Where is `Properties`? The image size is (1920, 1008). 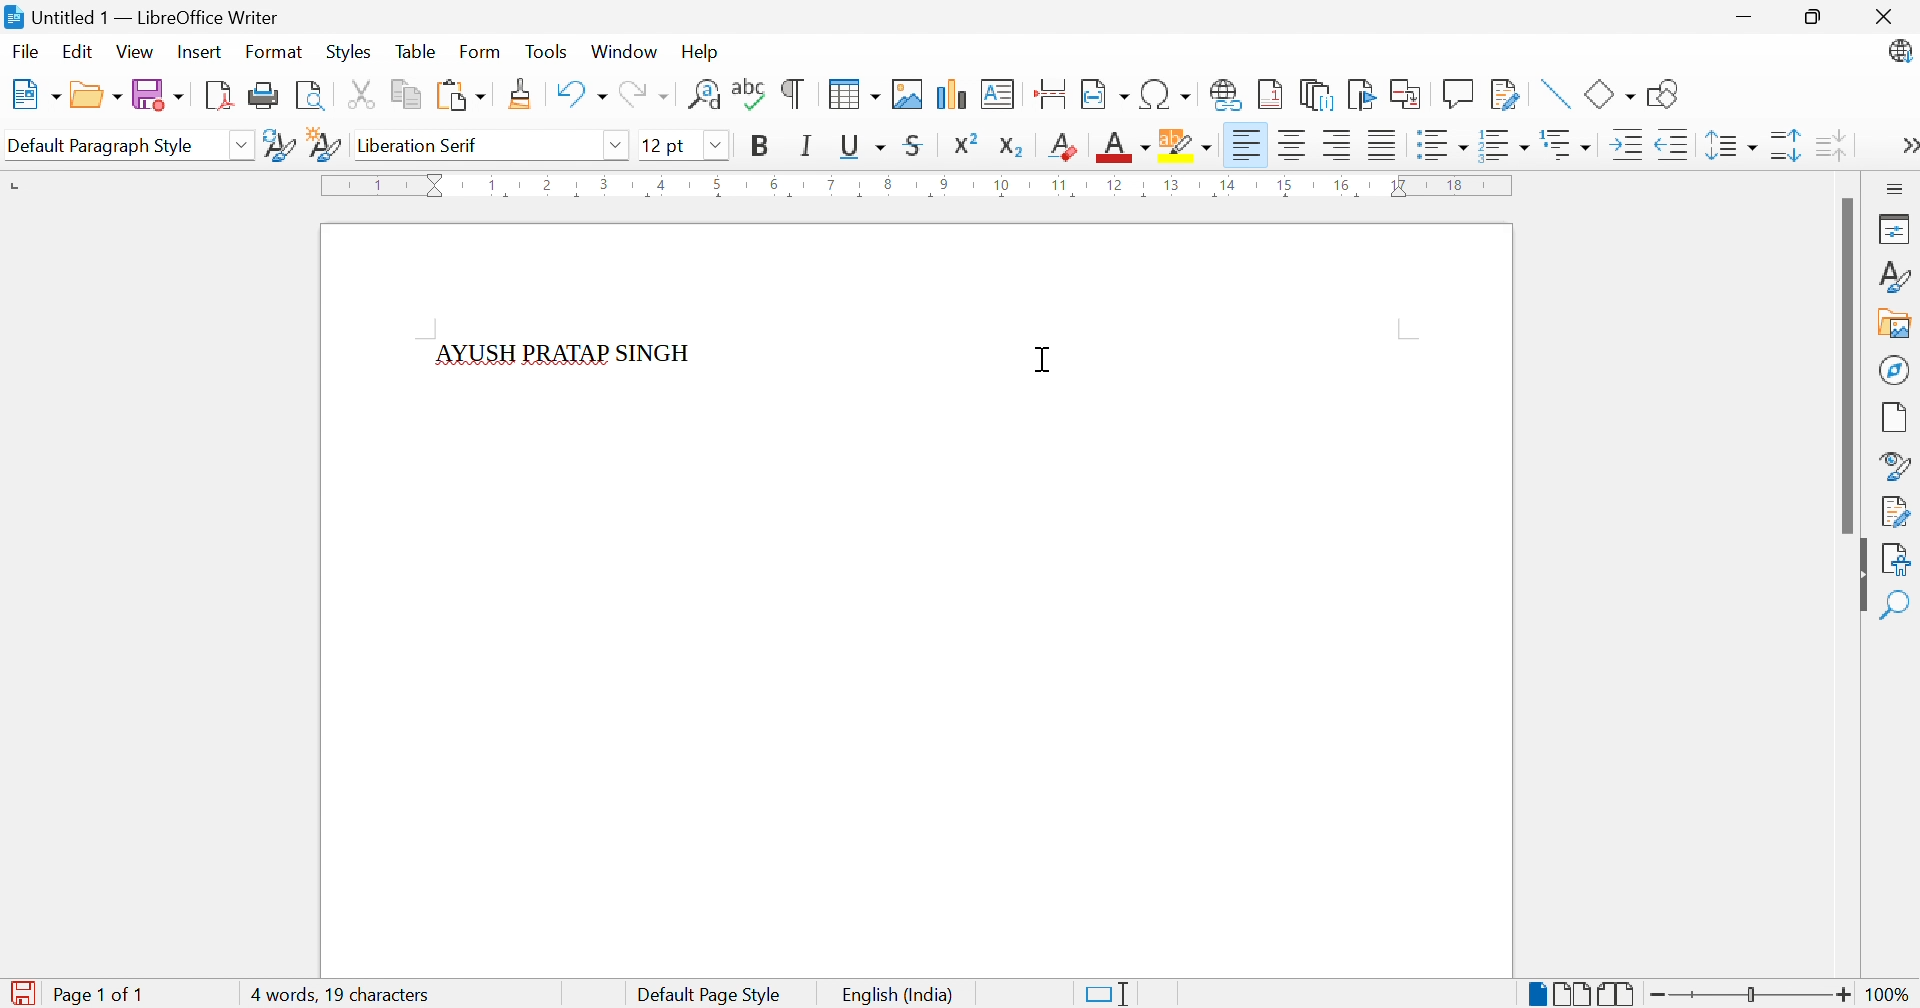
Properties is located at coordinates (1897, 228).